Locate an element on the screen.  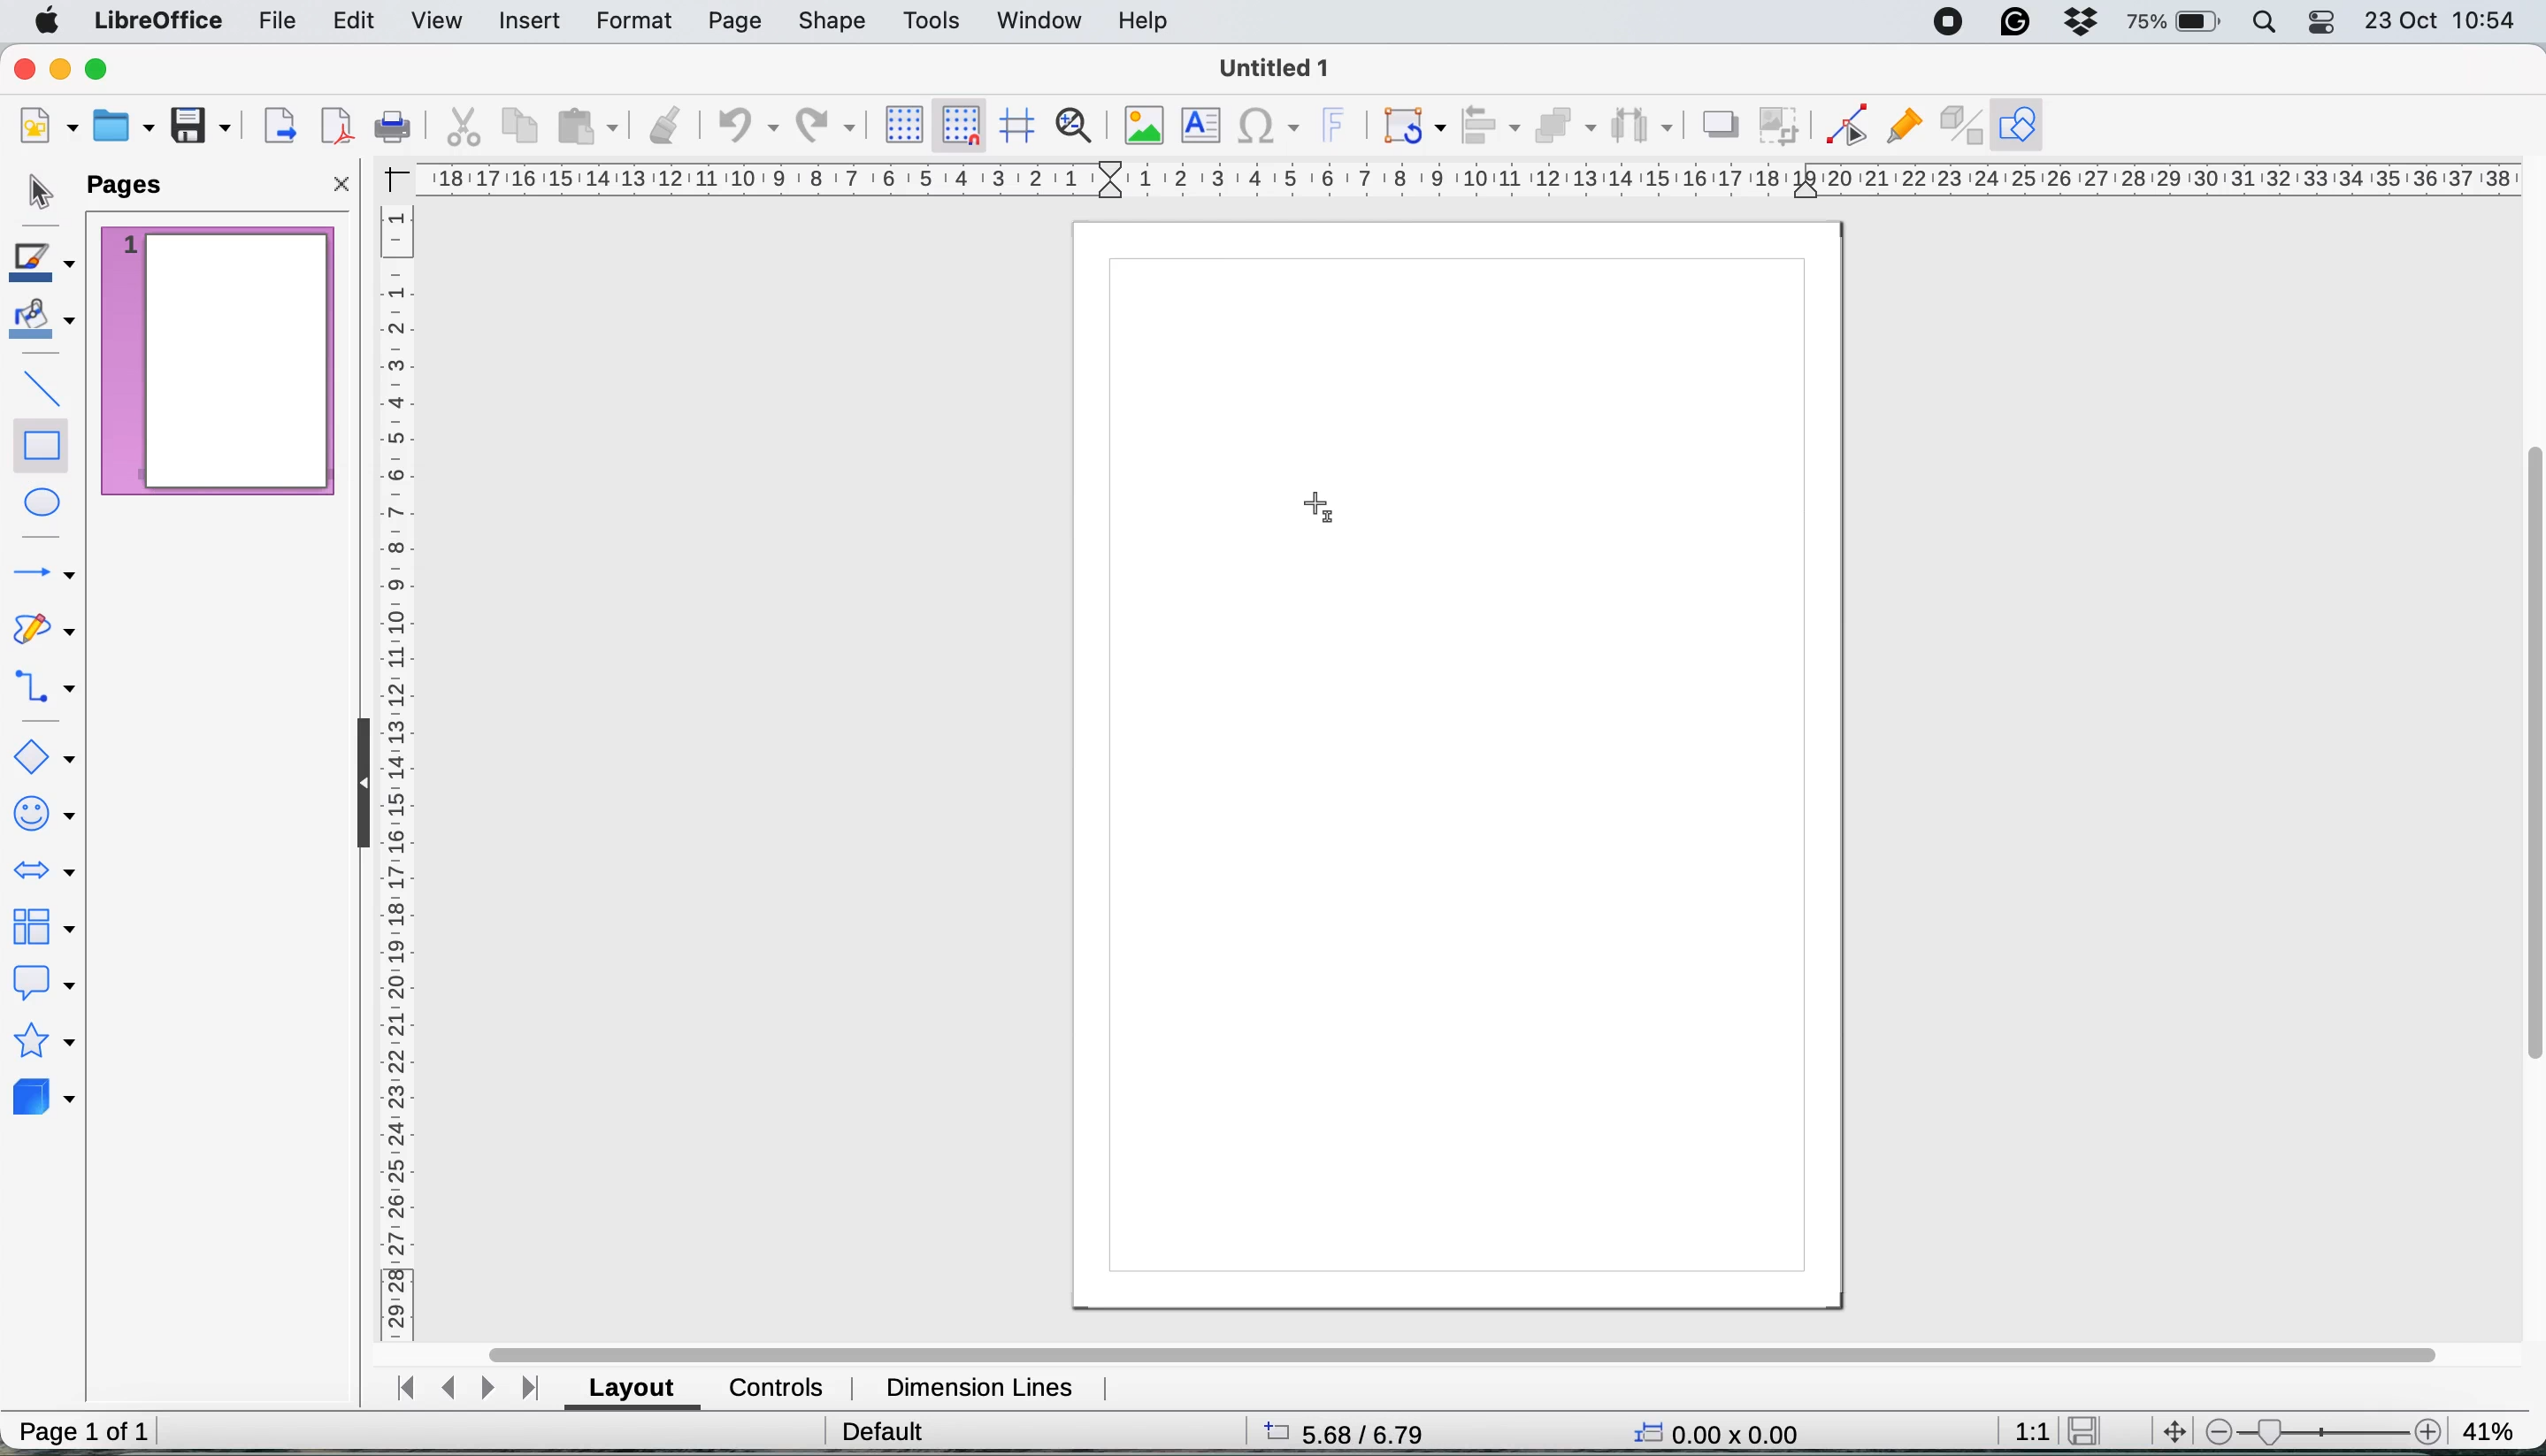
page is located at coordinates (734, 22).